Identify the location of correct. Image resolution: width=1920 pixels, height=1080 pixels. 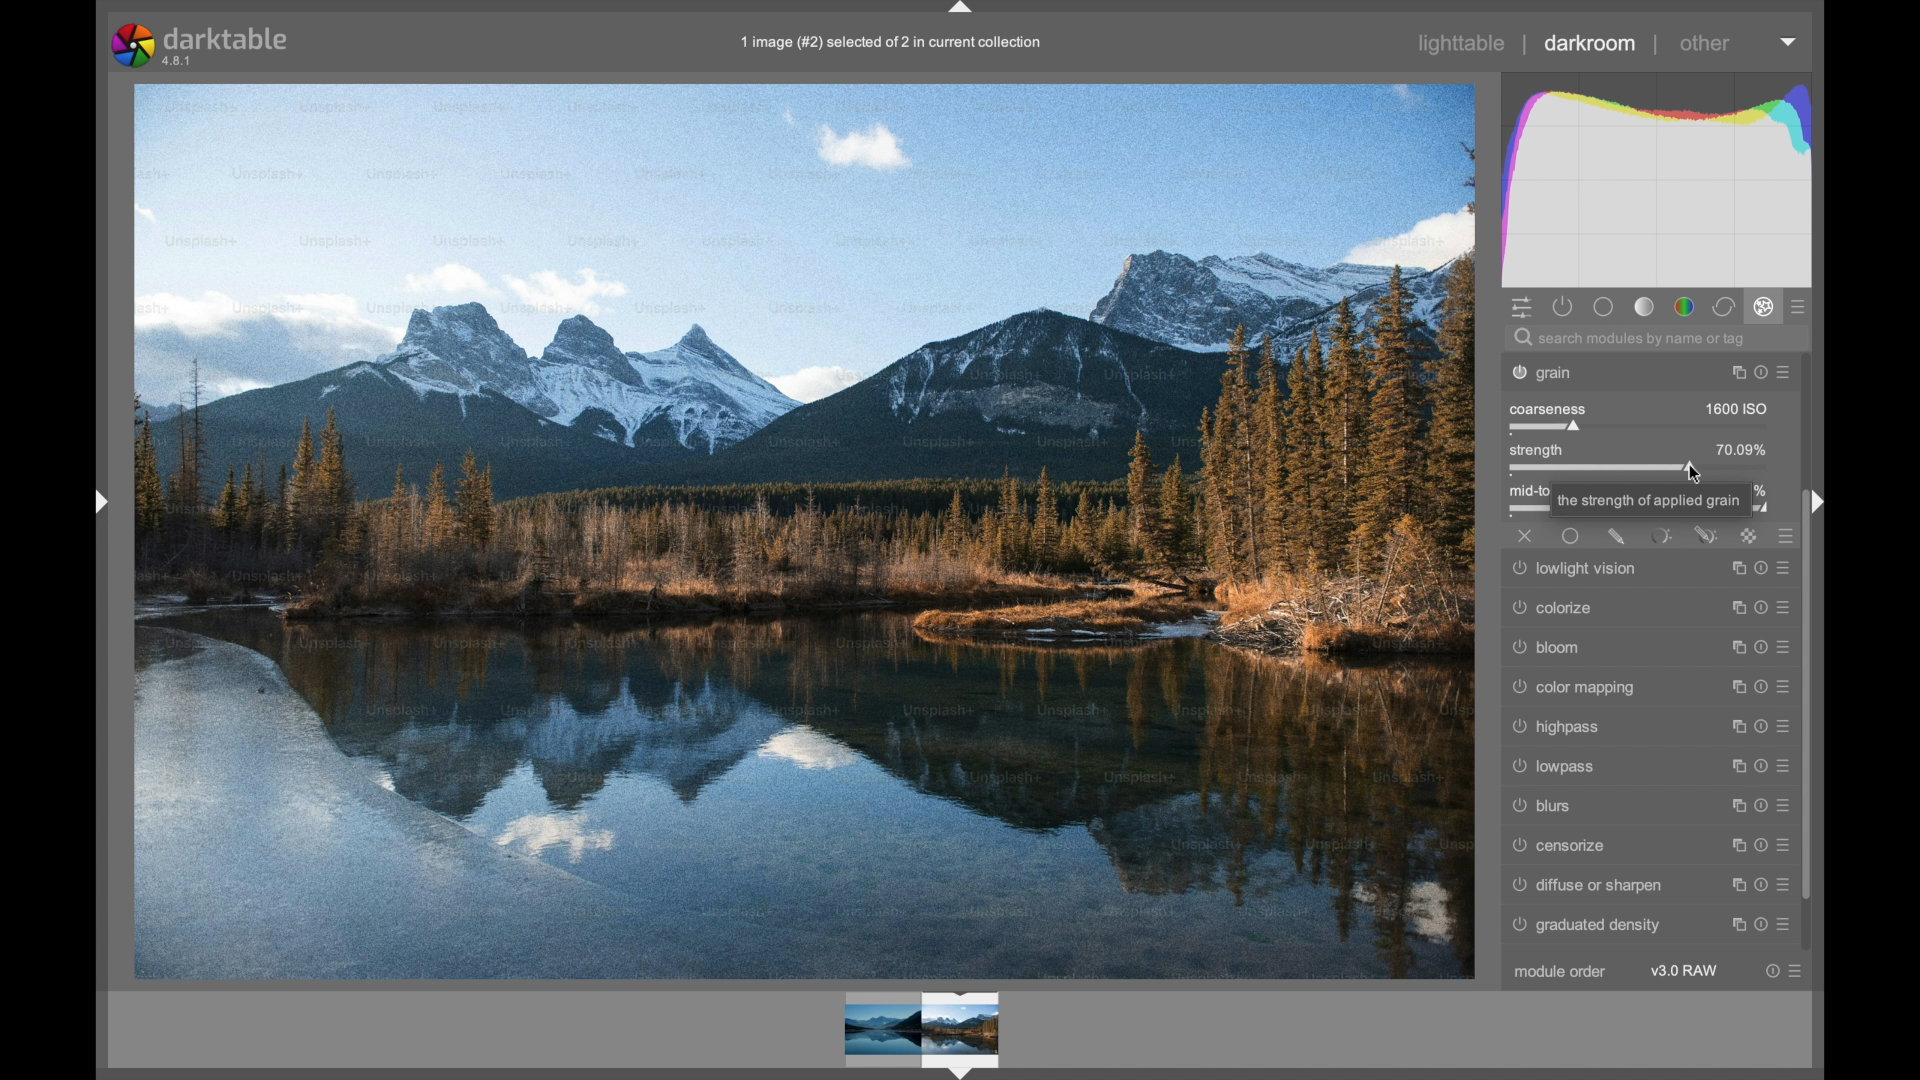
(1725, 307).